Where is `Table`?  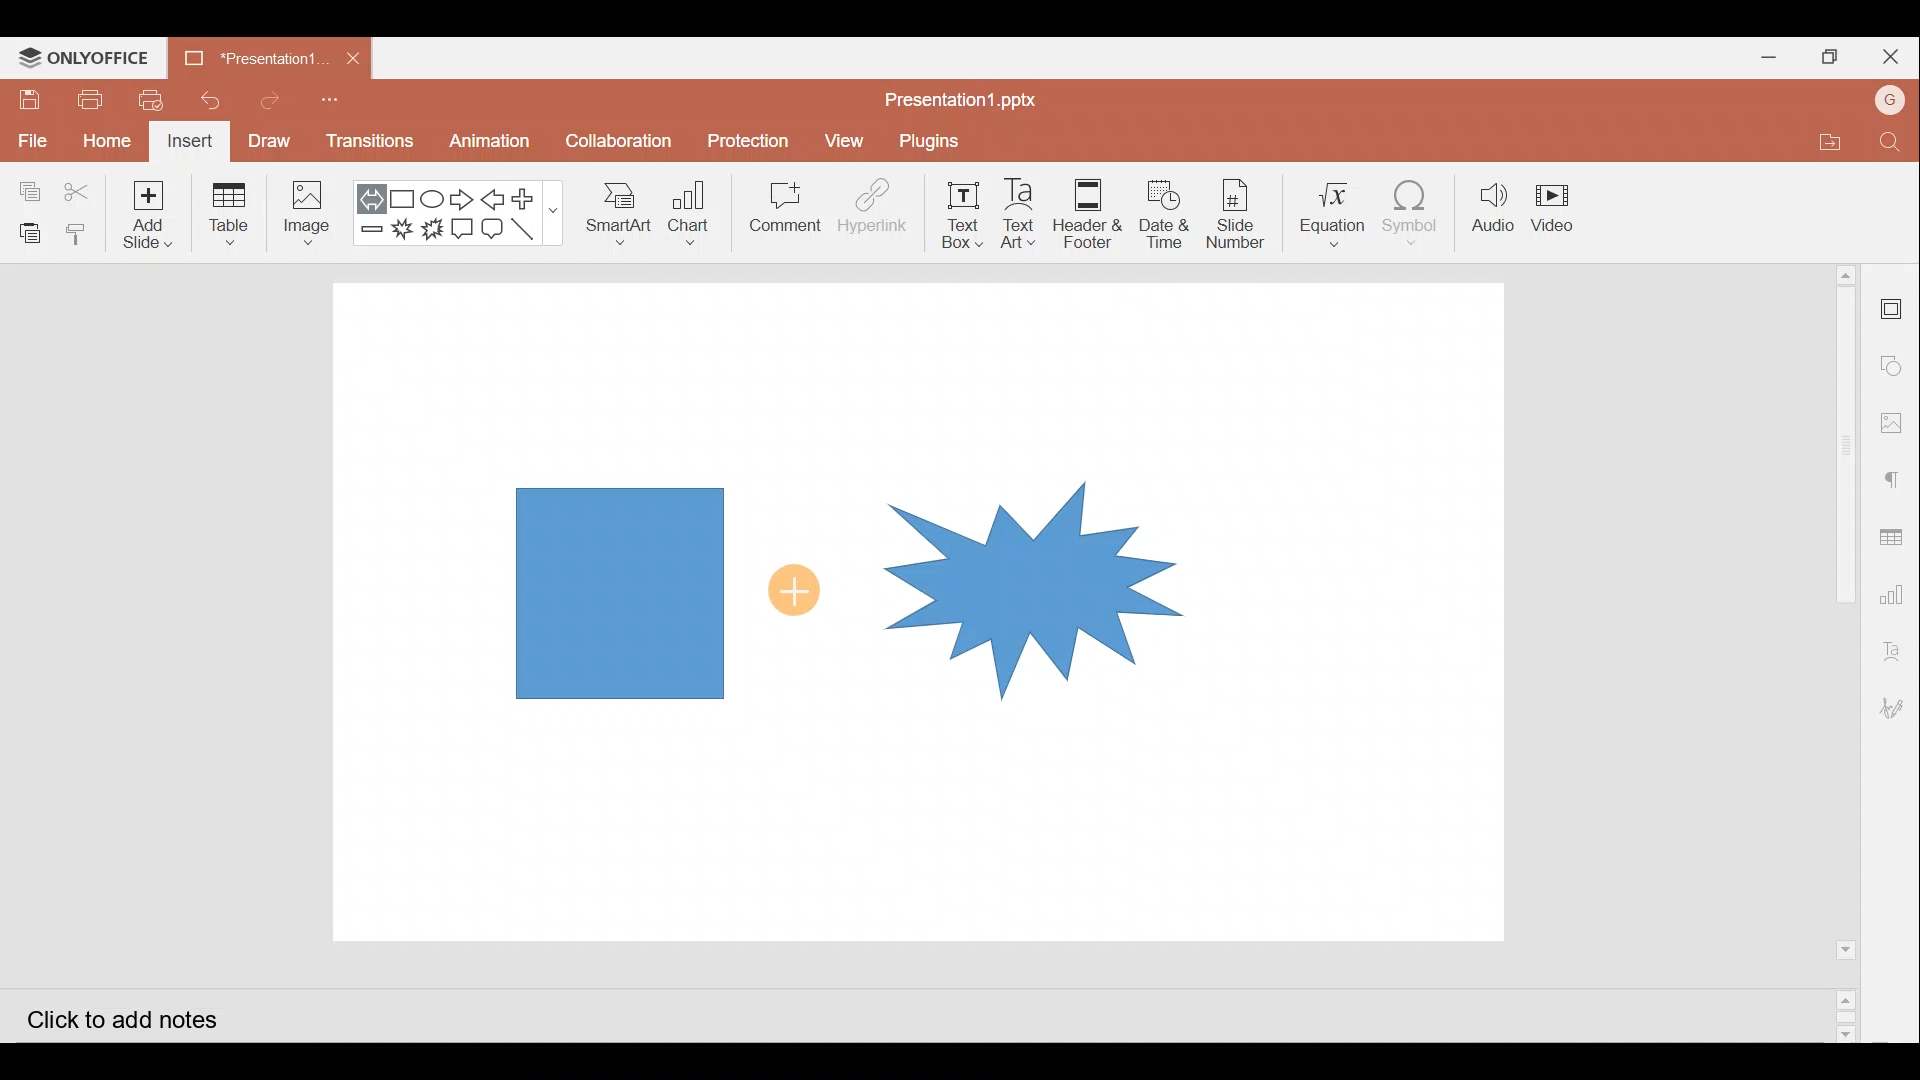 Table is located at coordinates (227, 217).